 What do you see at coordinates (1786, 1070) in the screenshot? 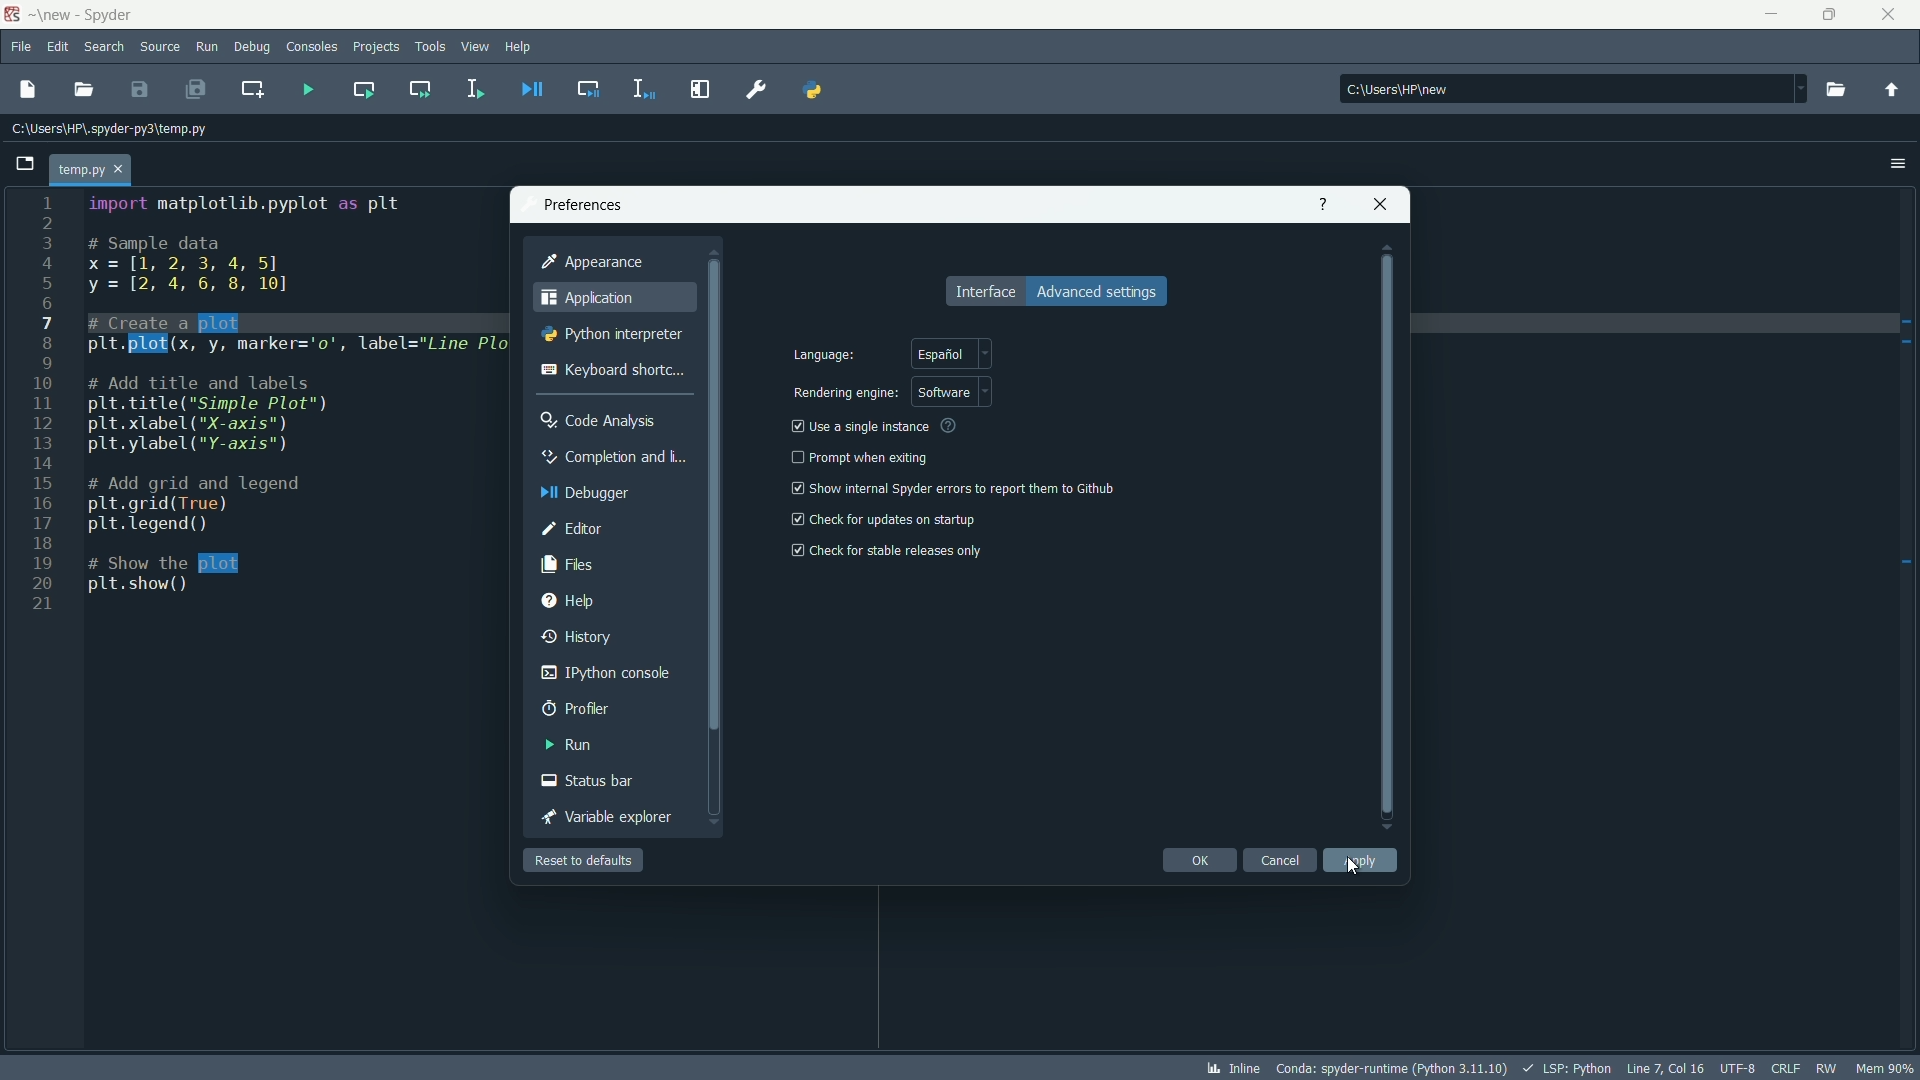
I see `file eol status` at bounding box center [1786, 1070].